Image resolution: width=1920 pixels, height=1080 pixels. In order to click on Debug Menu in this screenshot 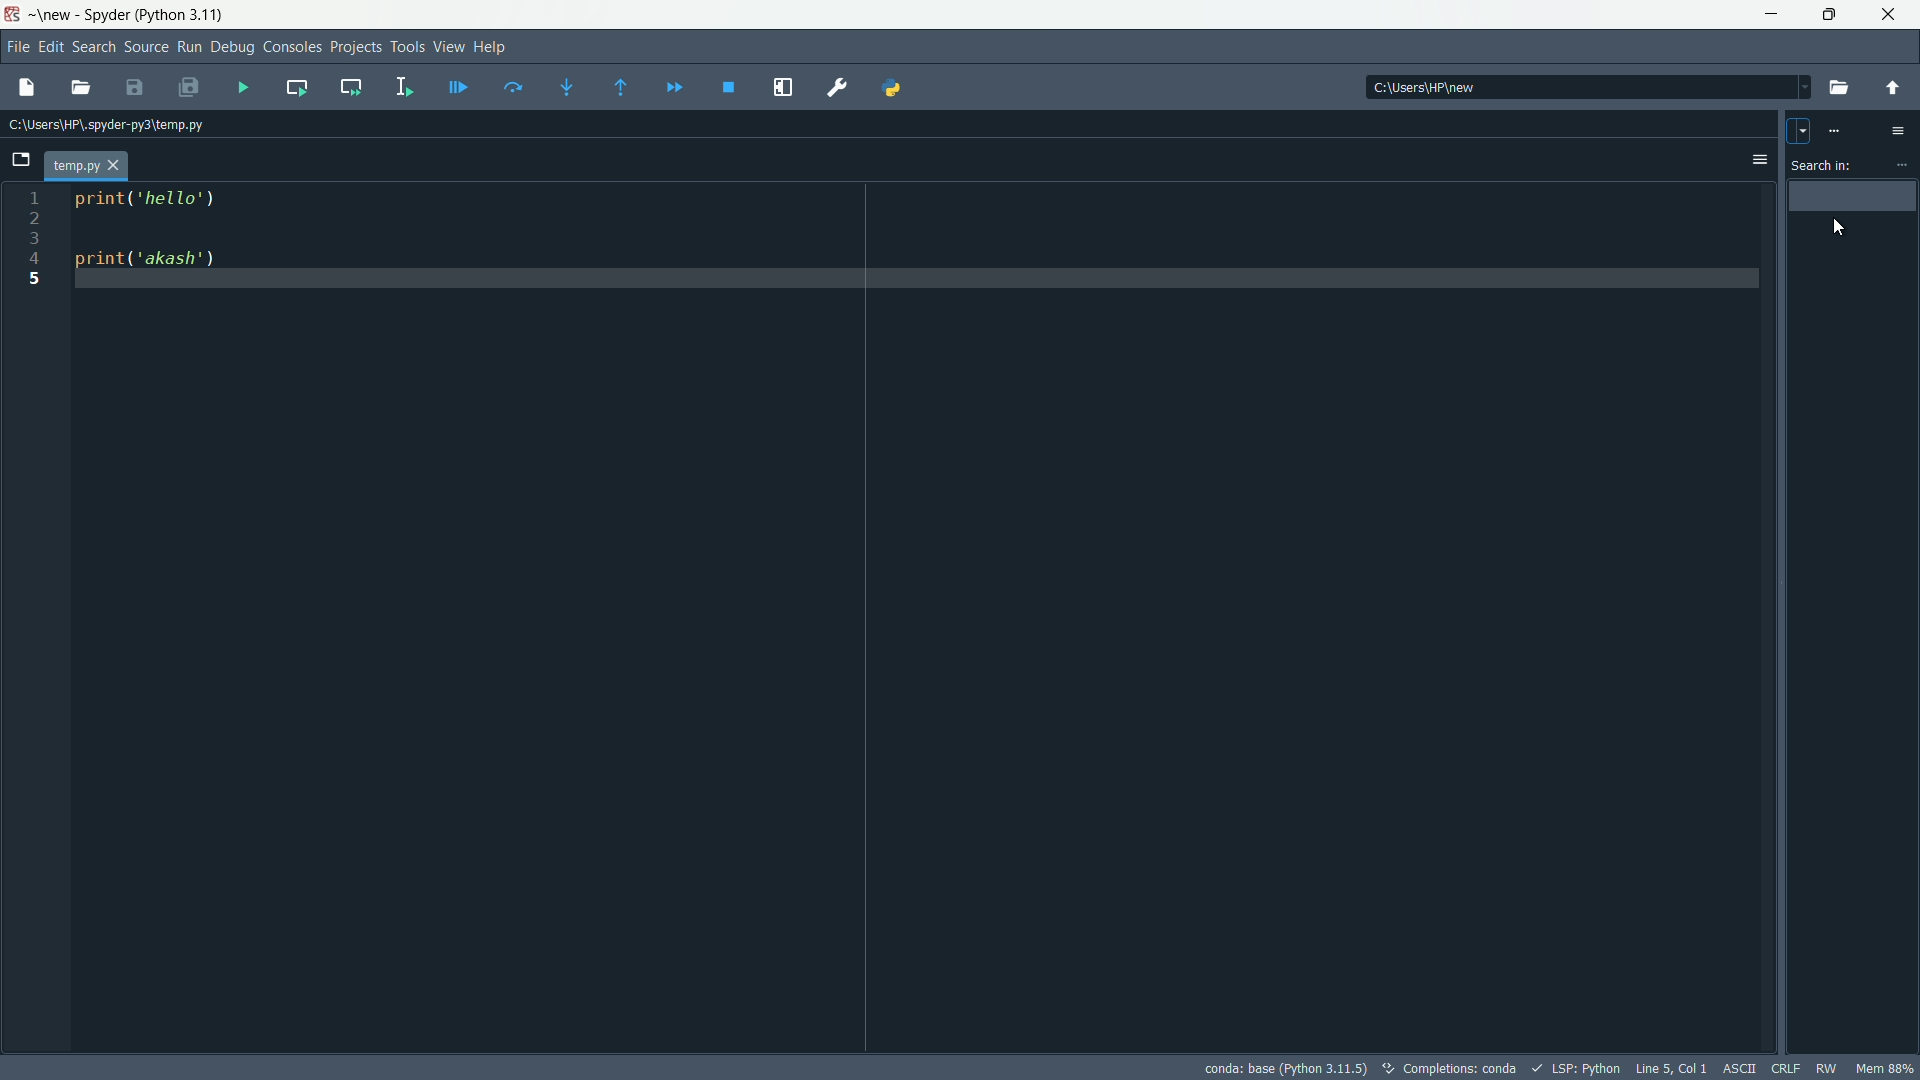, I will do `click(231, 49)`.